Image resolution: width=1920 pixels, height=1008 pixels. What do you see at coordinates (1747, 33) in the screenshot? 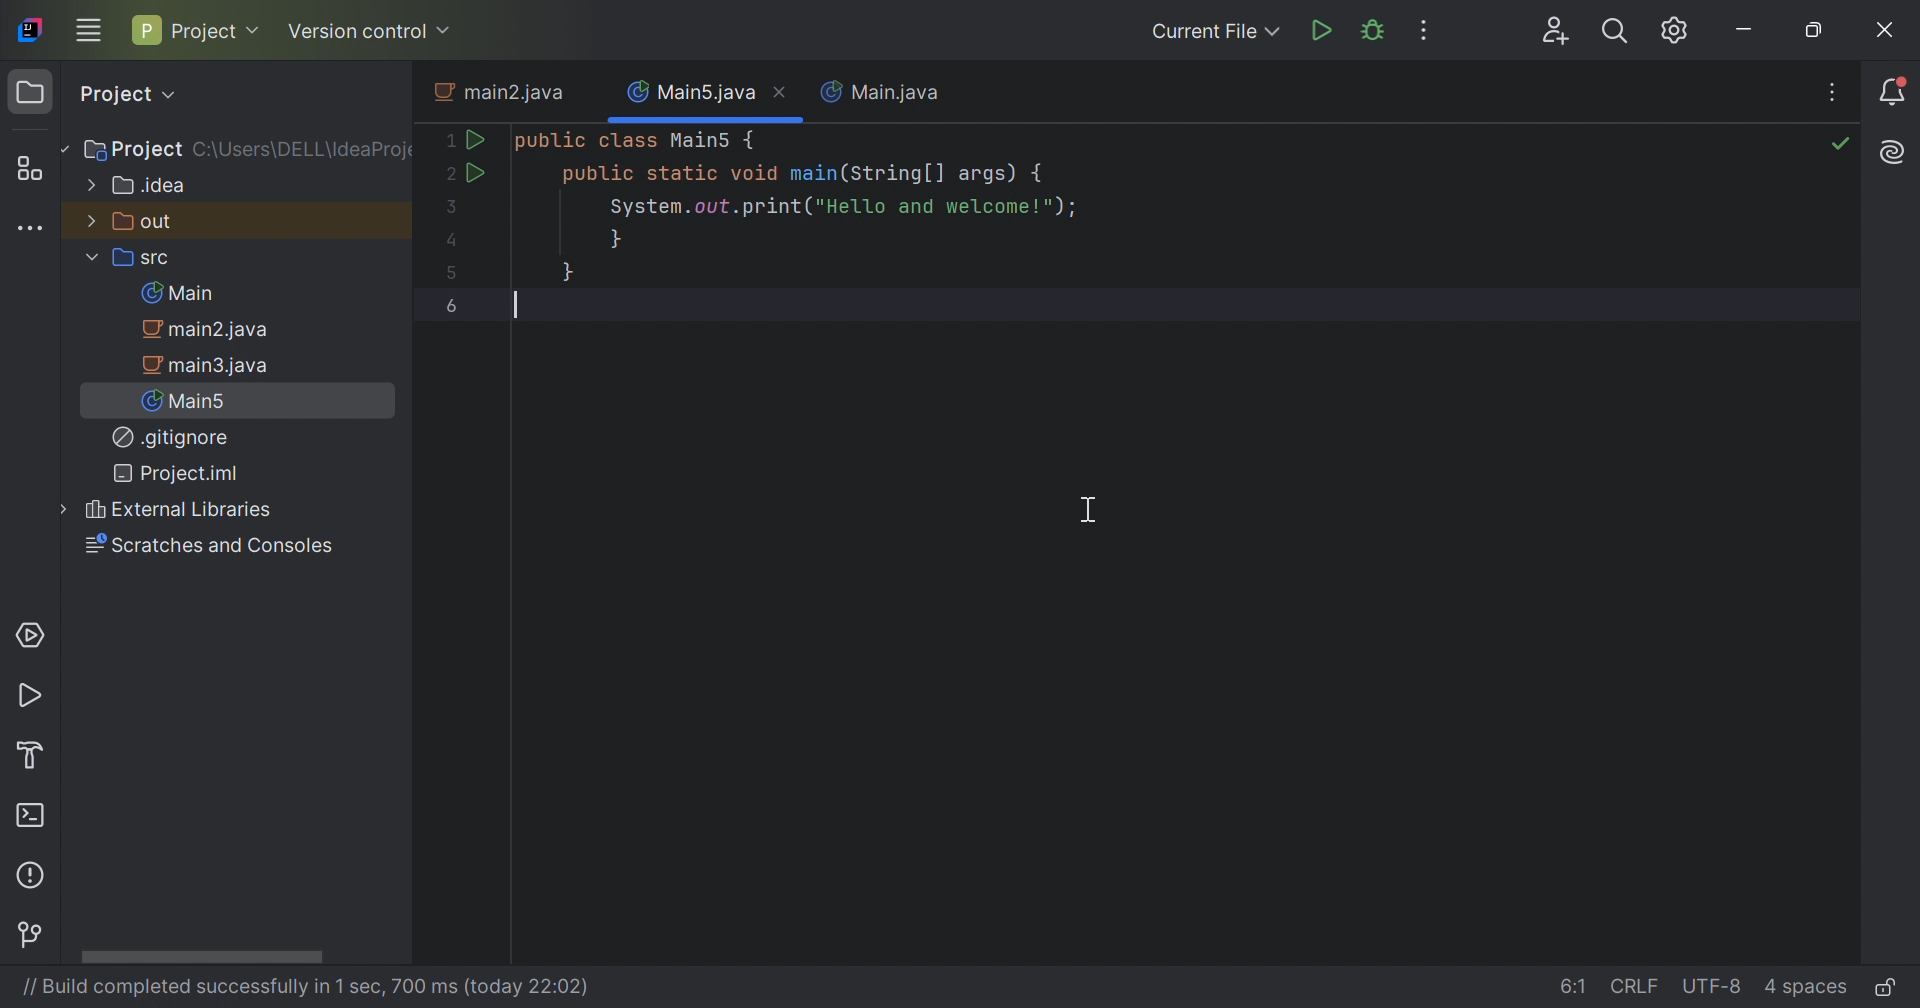
I see `Minimize` at bounding box center [1747, 33].